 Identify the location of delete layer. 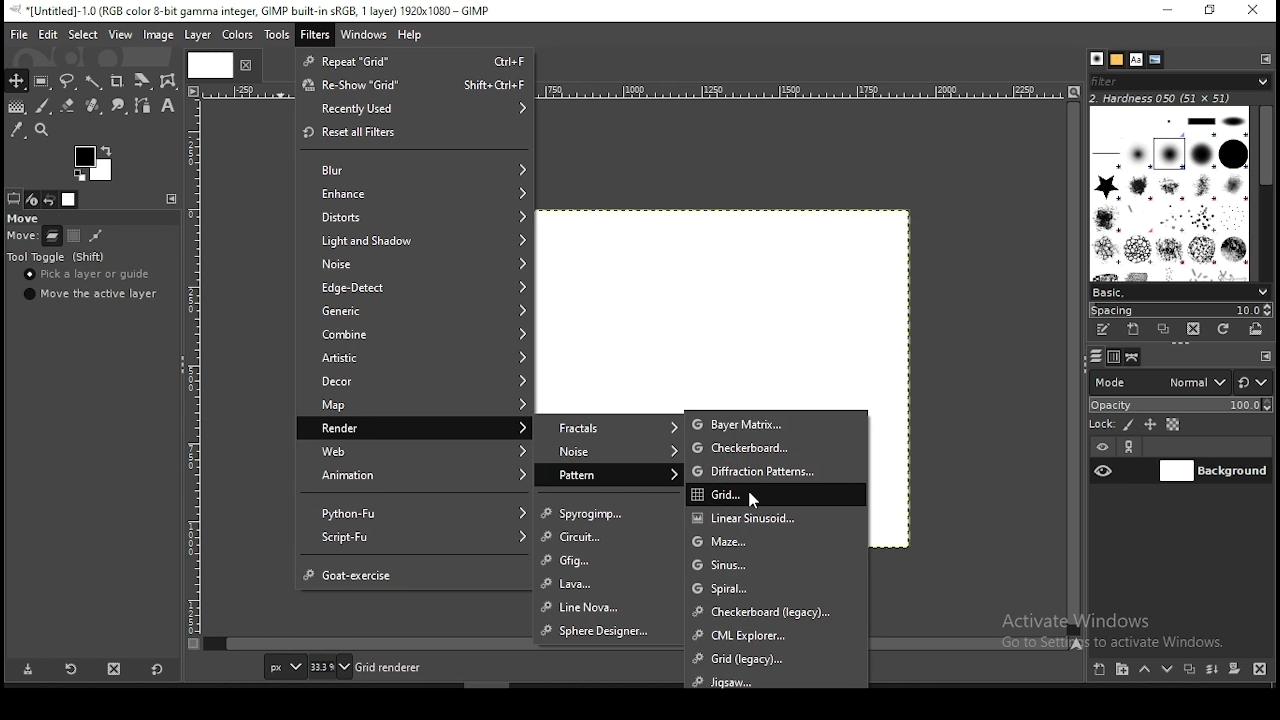
(1258, 670).